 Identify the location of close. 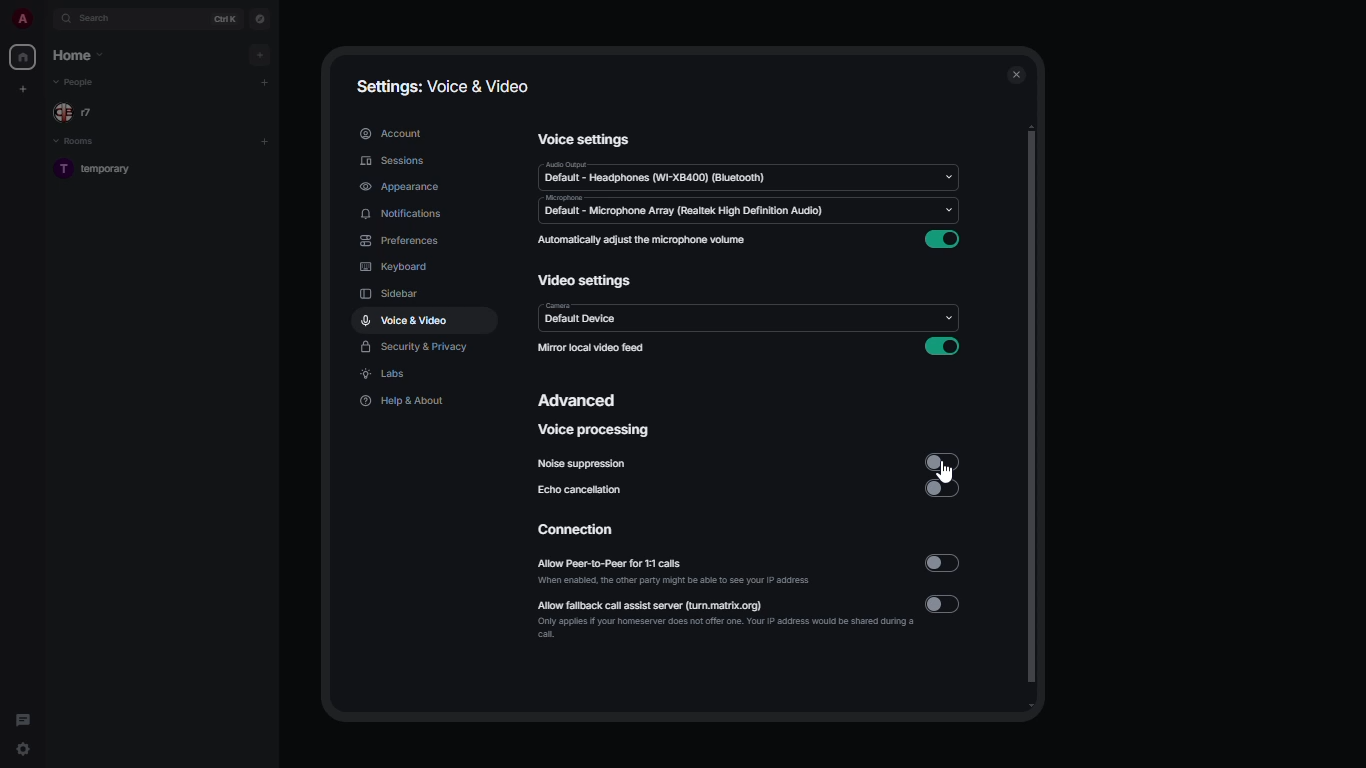
(1018, 74).